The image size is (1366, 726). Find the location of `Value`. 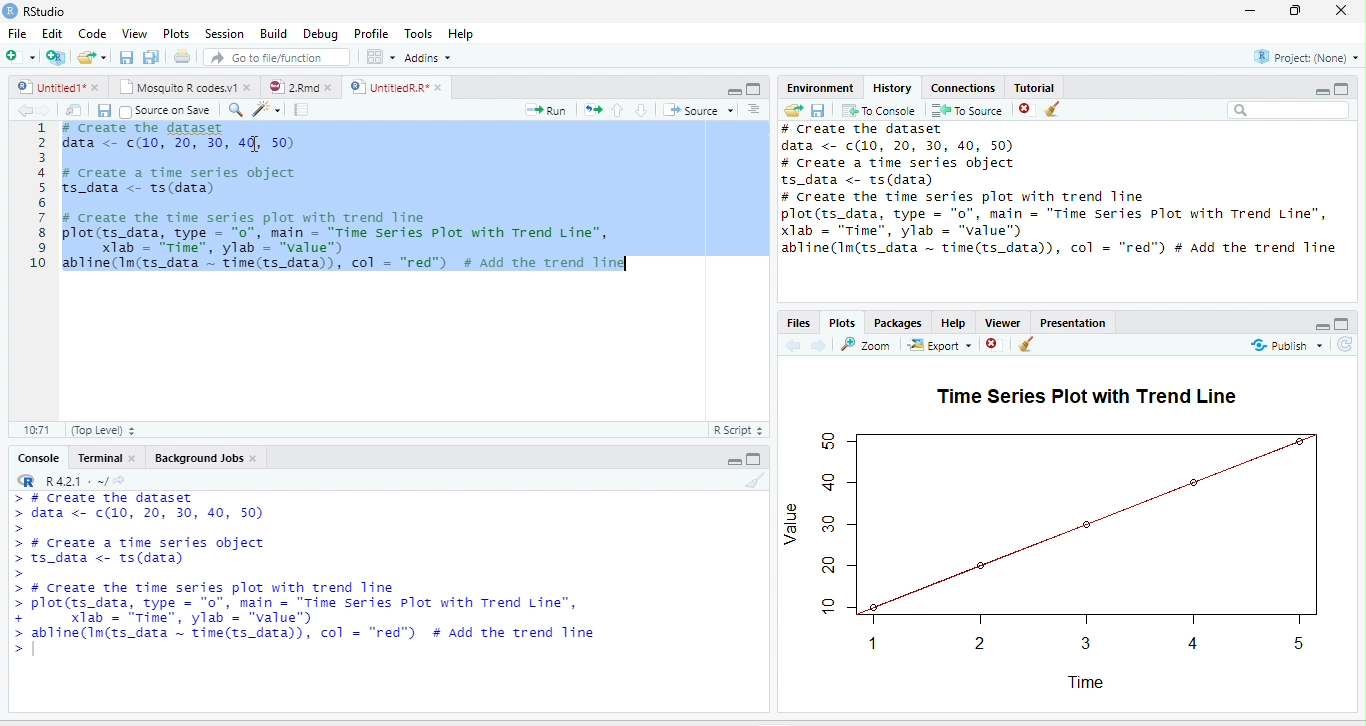

Value is located at coordinates (792, 525).